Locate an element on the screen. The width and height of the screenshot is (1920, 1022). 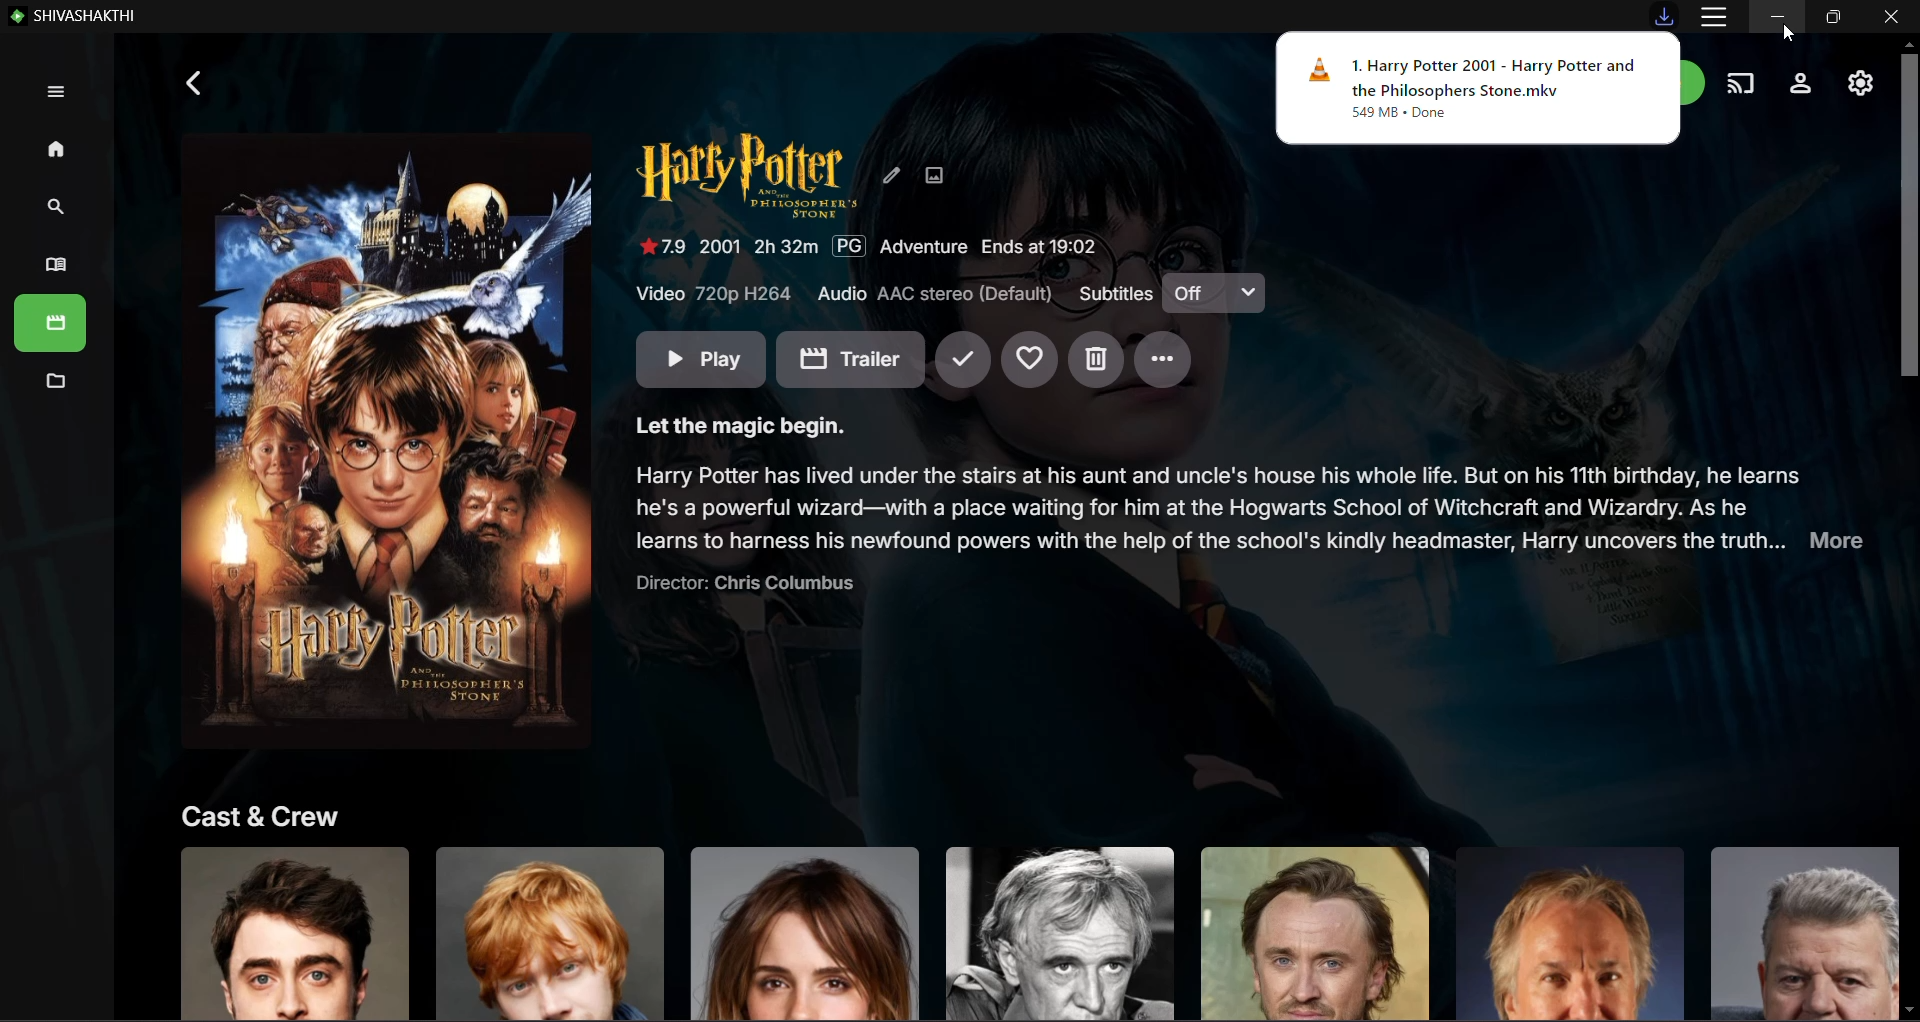
Delete is located at coordinates (1096, 361).